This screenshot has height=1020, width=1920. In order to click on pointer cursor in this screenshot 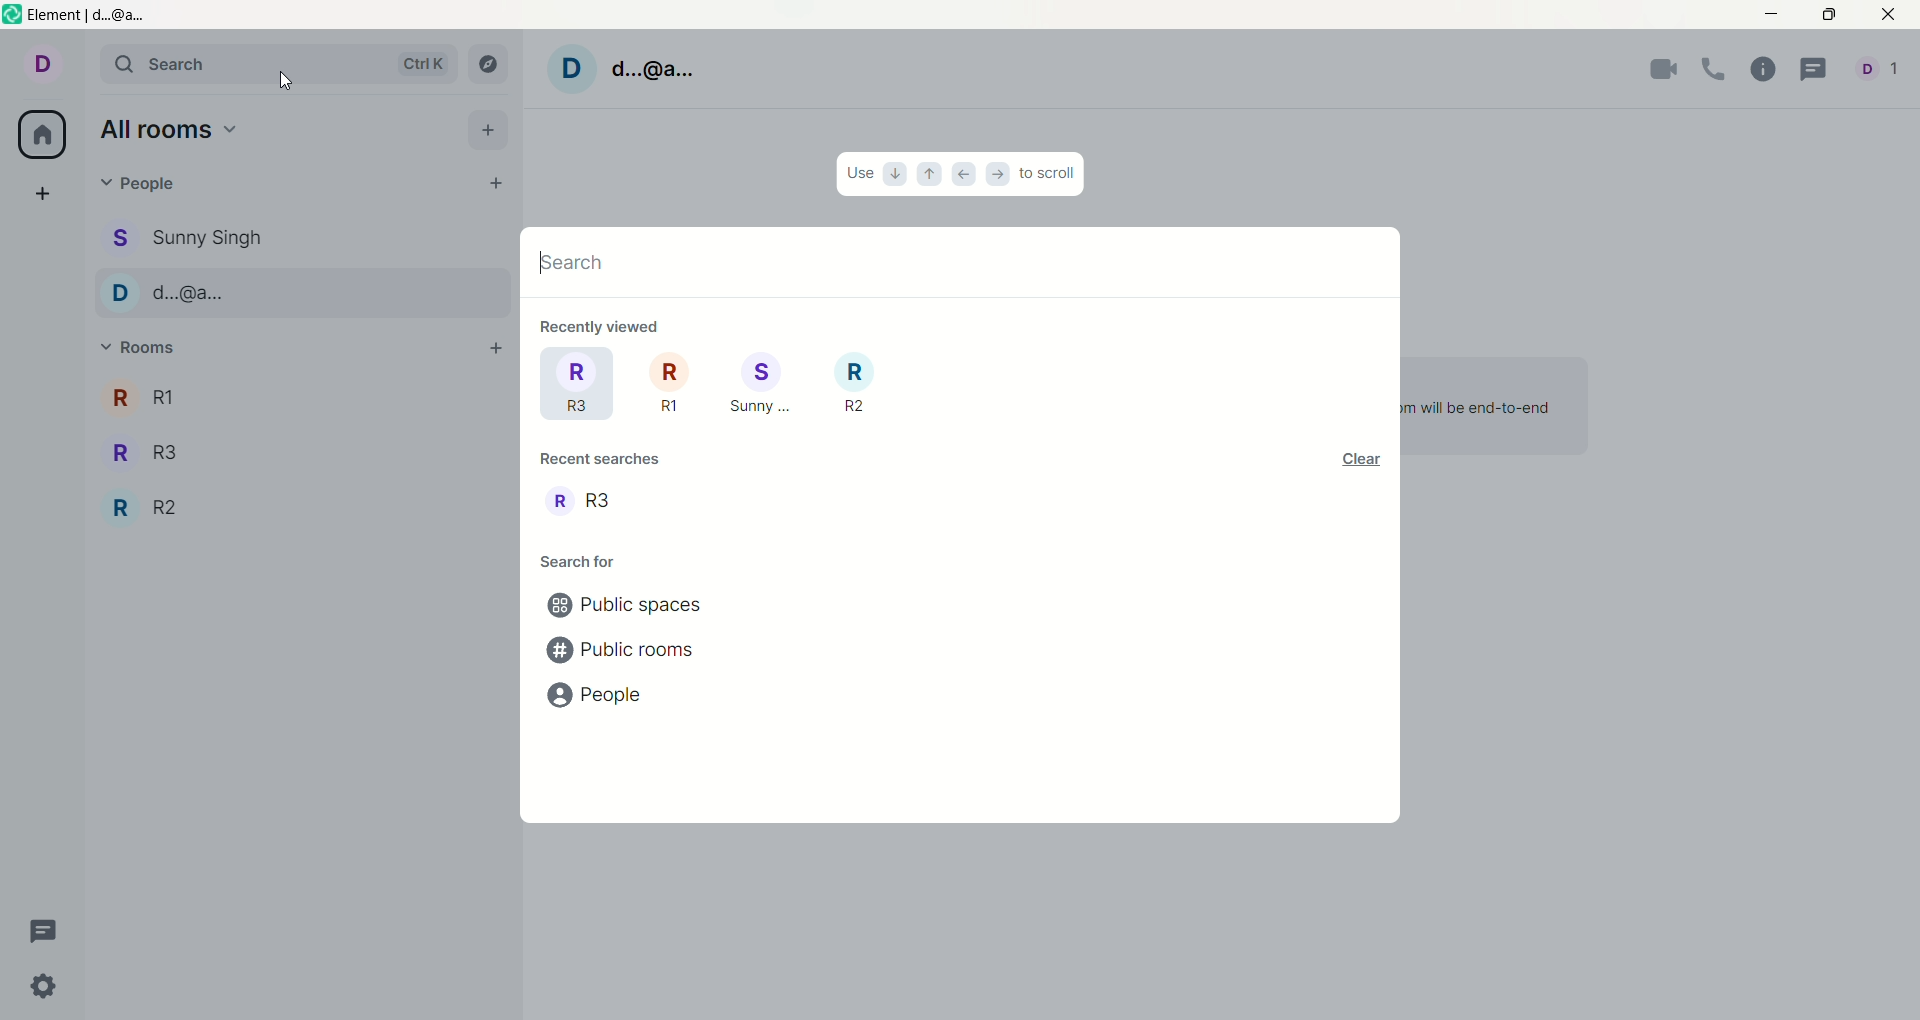, I will do `click(284, 82)`.